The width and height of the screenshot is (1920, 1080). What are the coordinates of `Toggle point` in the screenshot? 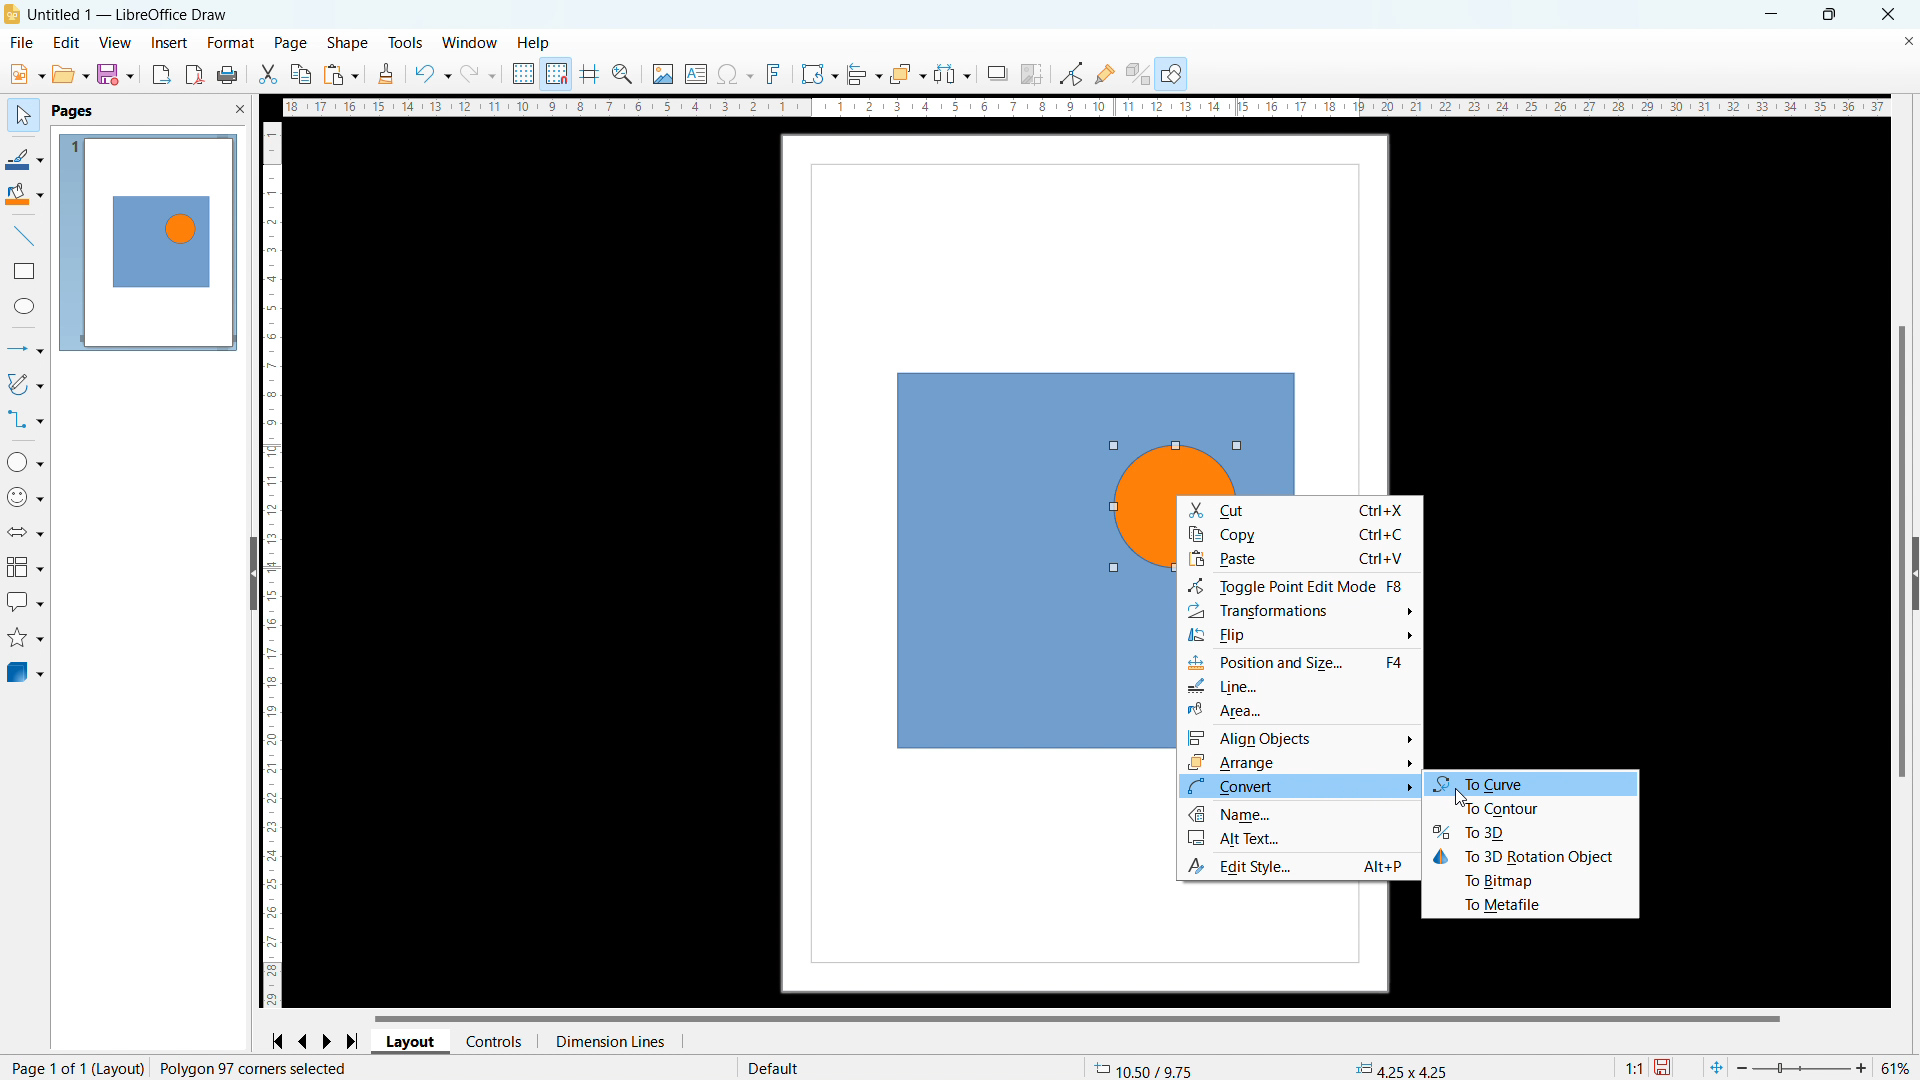 It's located at (1298, 585).